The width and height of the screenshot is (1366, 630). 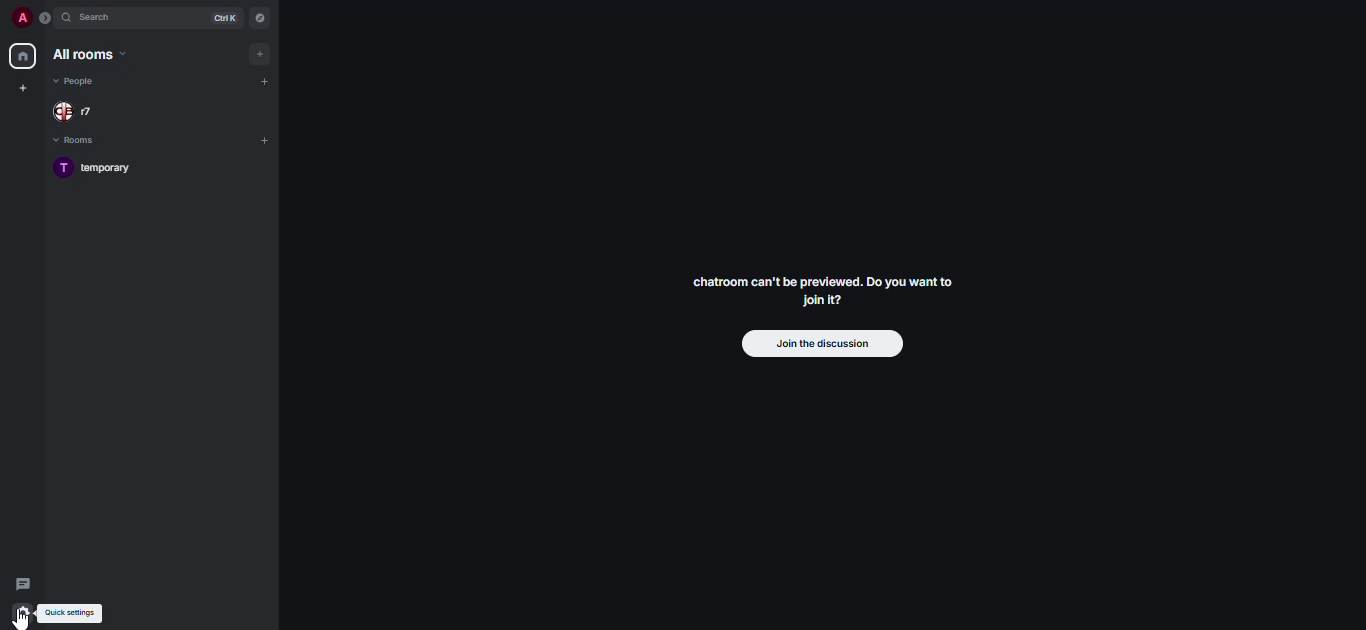 What do you see at coordinates (96, 19) in the screenshot?
I see `search` at bounding box center [96, 19].